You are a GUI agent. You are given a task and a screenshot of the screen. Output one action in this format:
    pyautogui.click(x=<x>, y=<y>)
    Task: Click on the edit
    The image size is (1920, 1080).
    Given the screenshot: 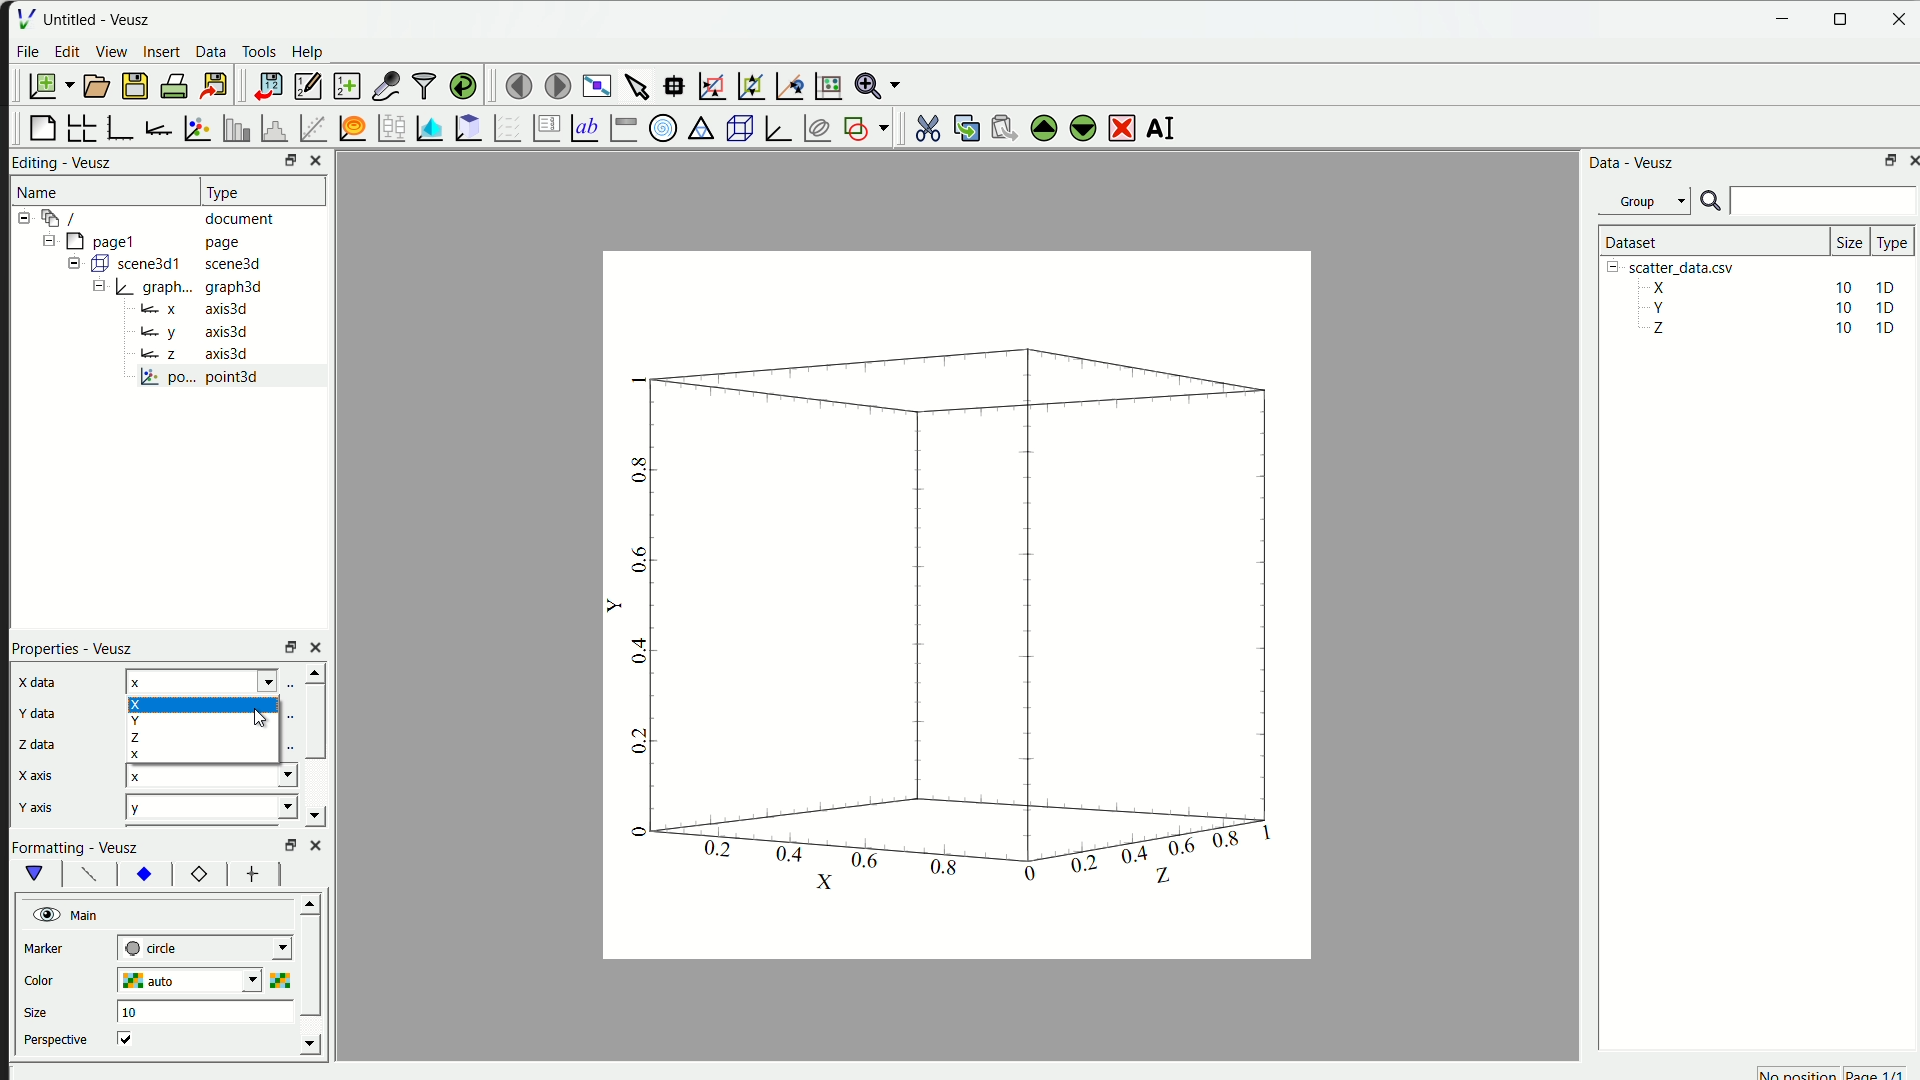 What is the action you would take?
    pyautogui.click(x=66, y=51)
    